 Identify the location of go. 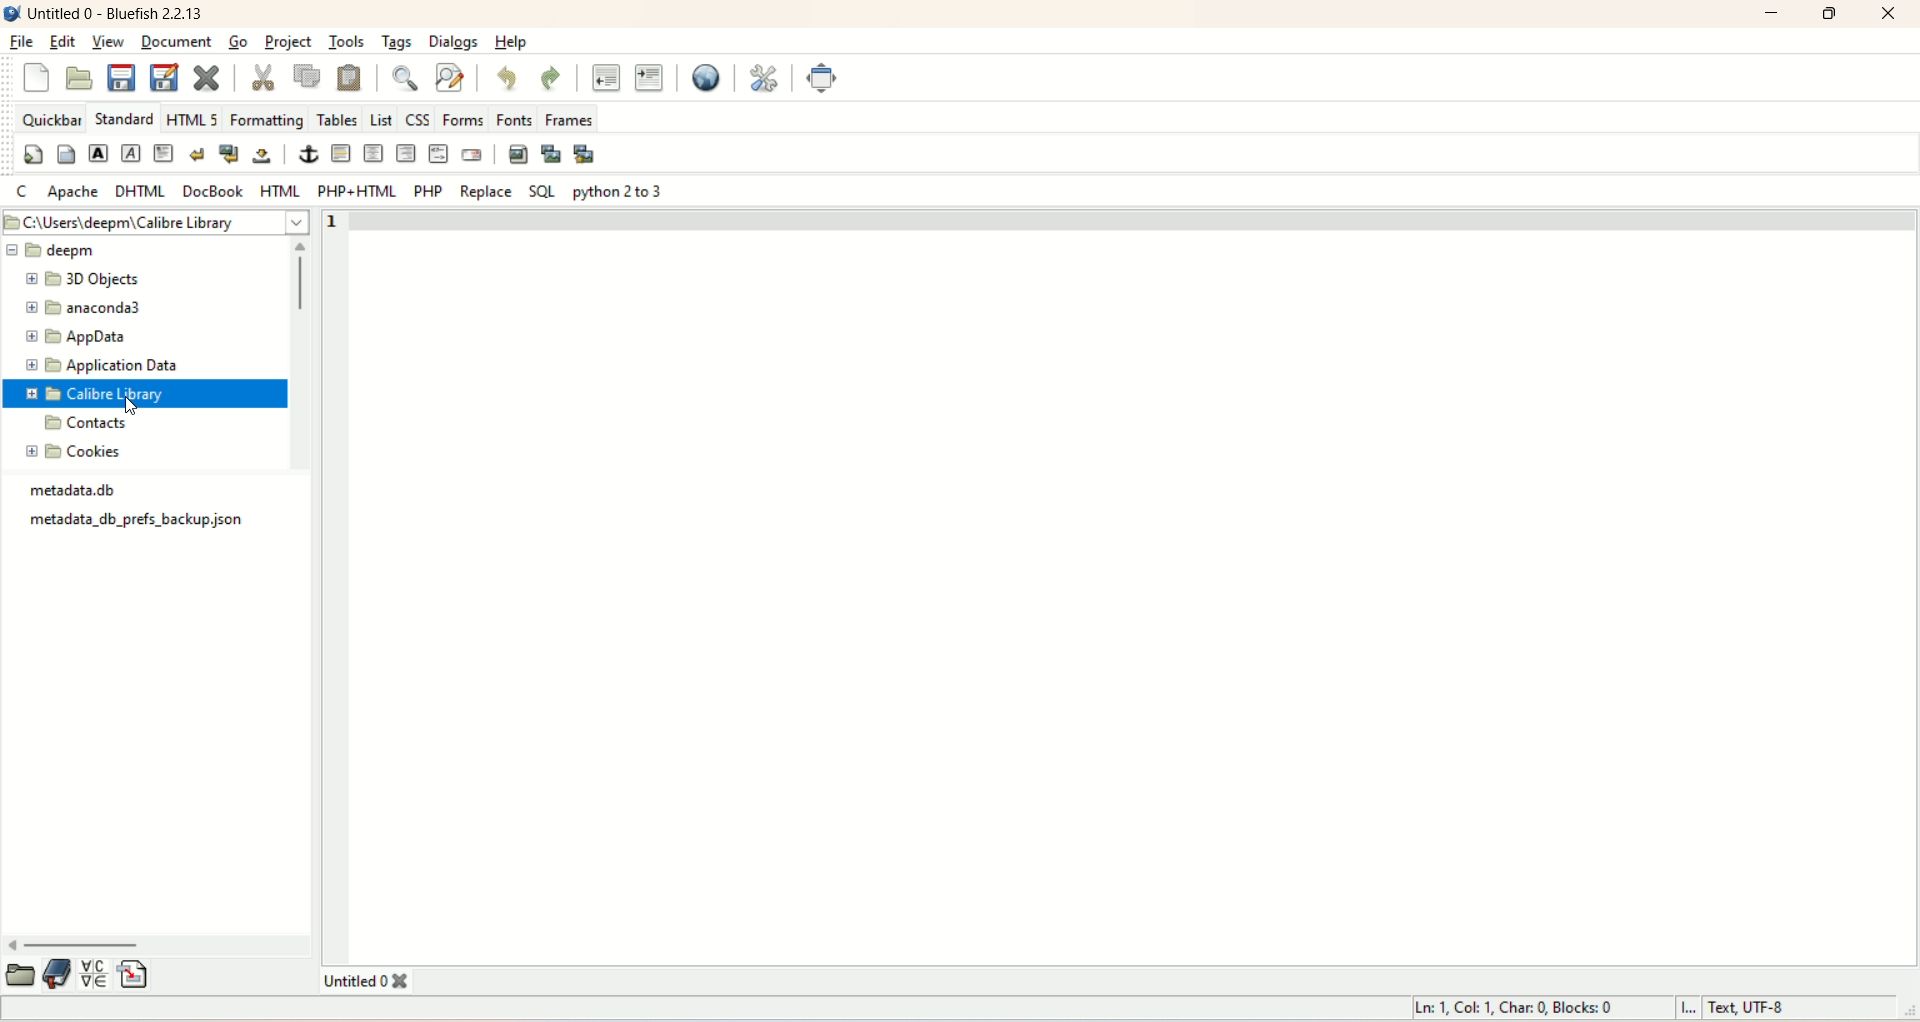
(237, 41).